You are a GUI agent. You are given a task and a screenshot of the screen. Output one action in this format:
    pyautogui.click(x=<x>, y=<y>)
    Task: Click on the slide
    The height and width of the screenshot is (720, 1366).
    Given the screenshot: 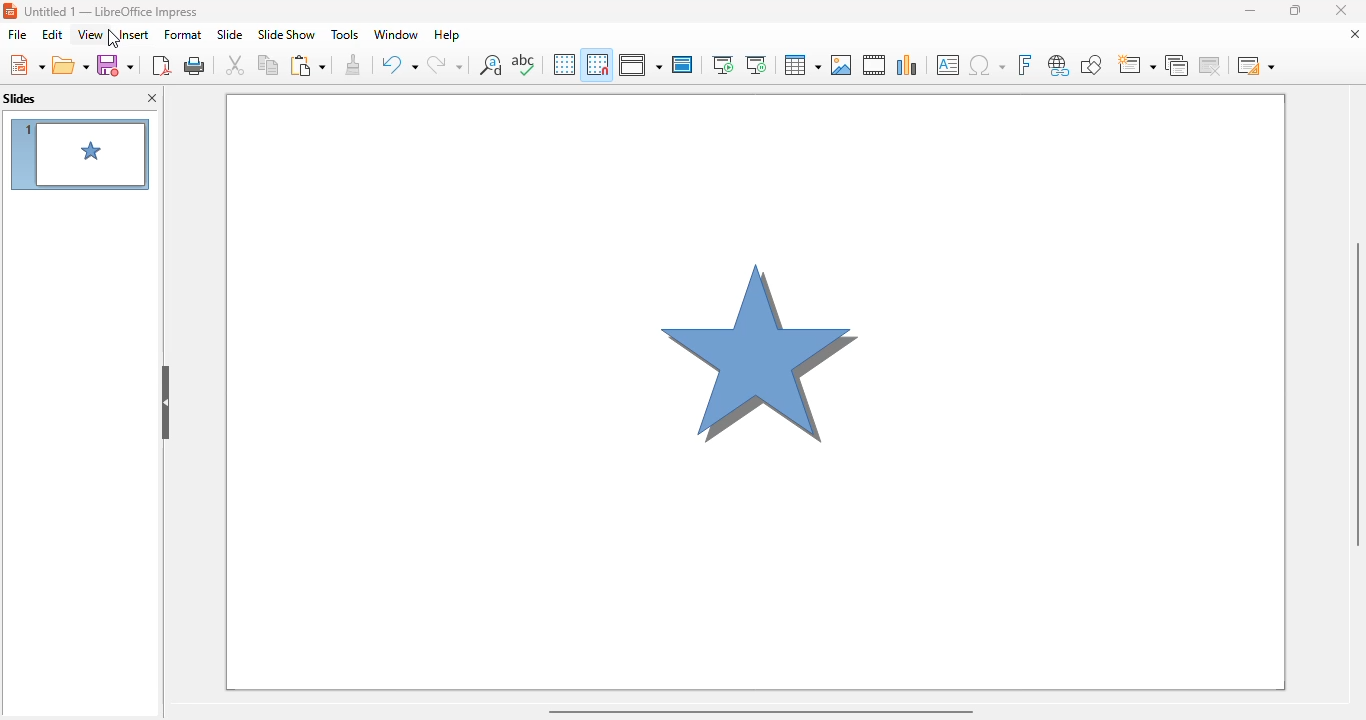 What is the action you would take?
    pyautogui.click(x=229, y=35)
    